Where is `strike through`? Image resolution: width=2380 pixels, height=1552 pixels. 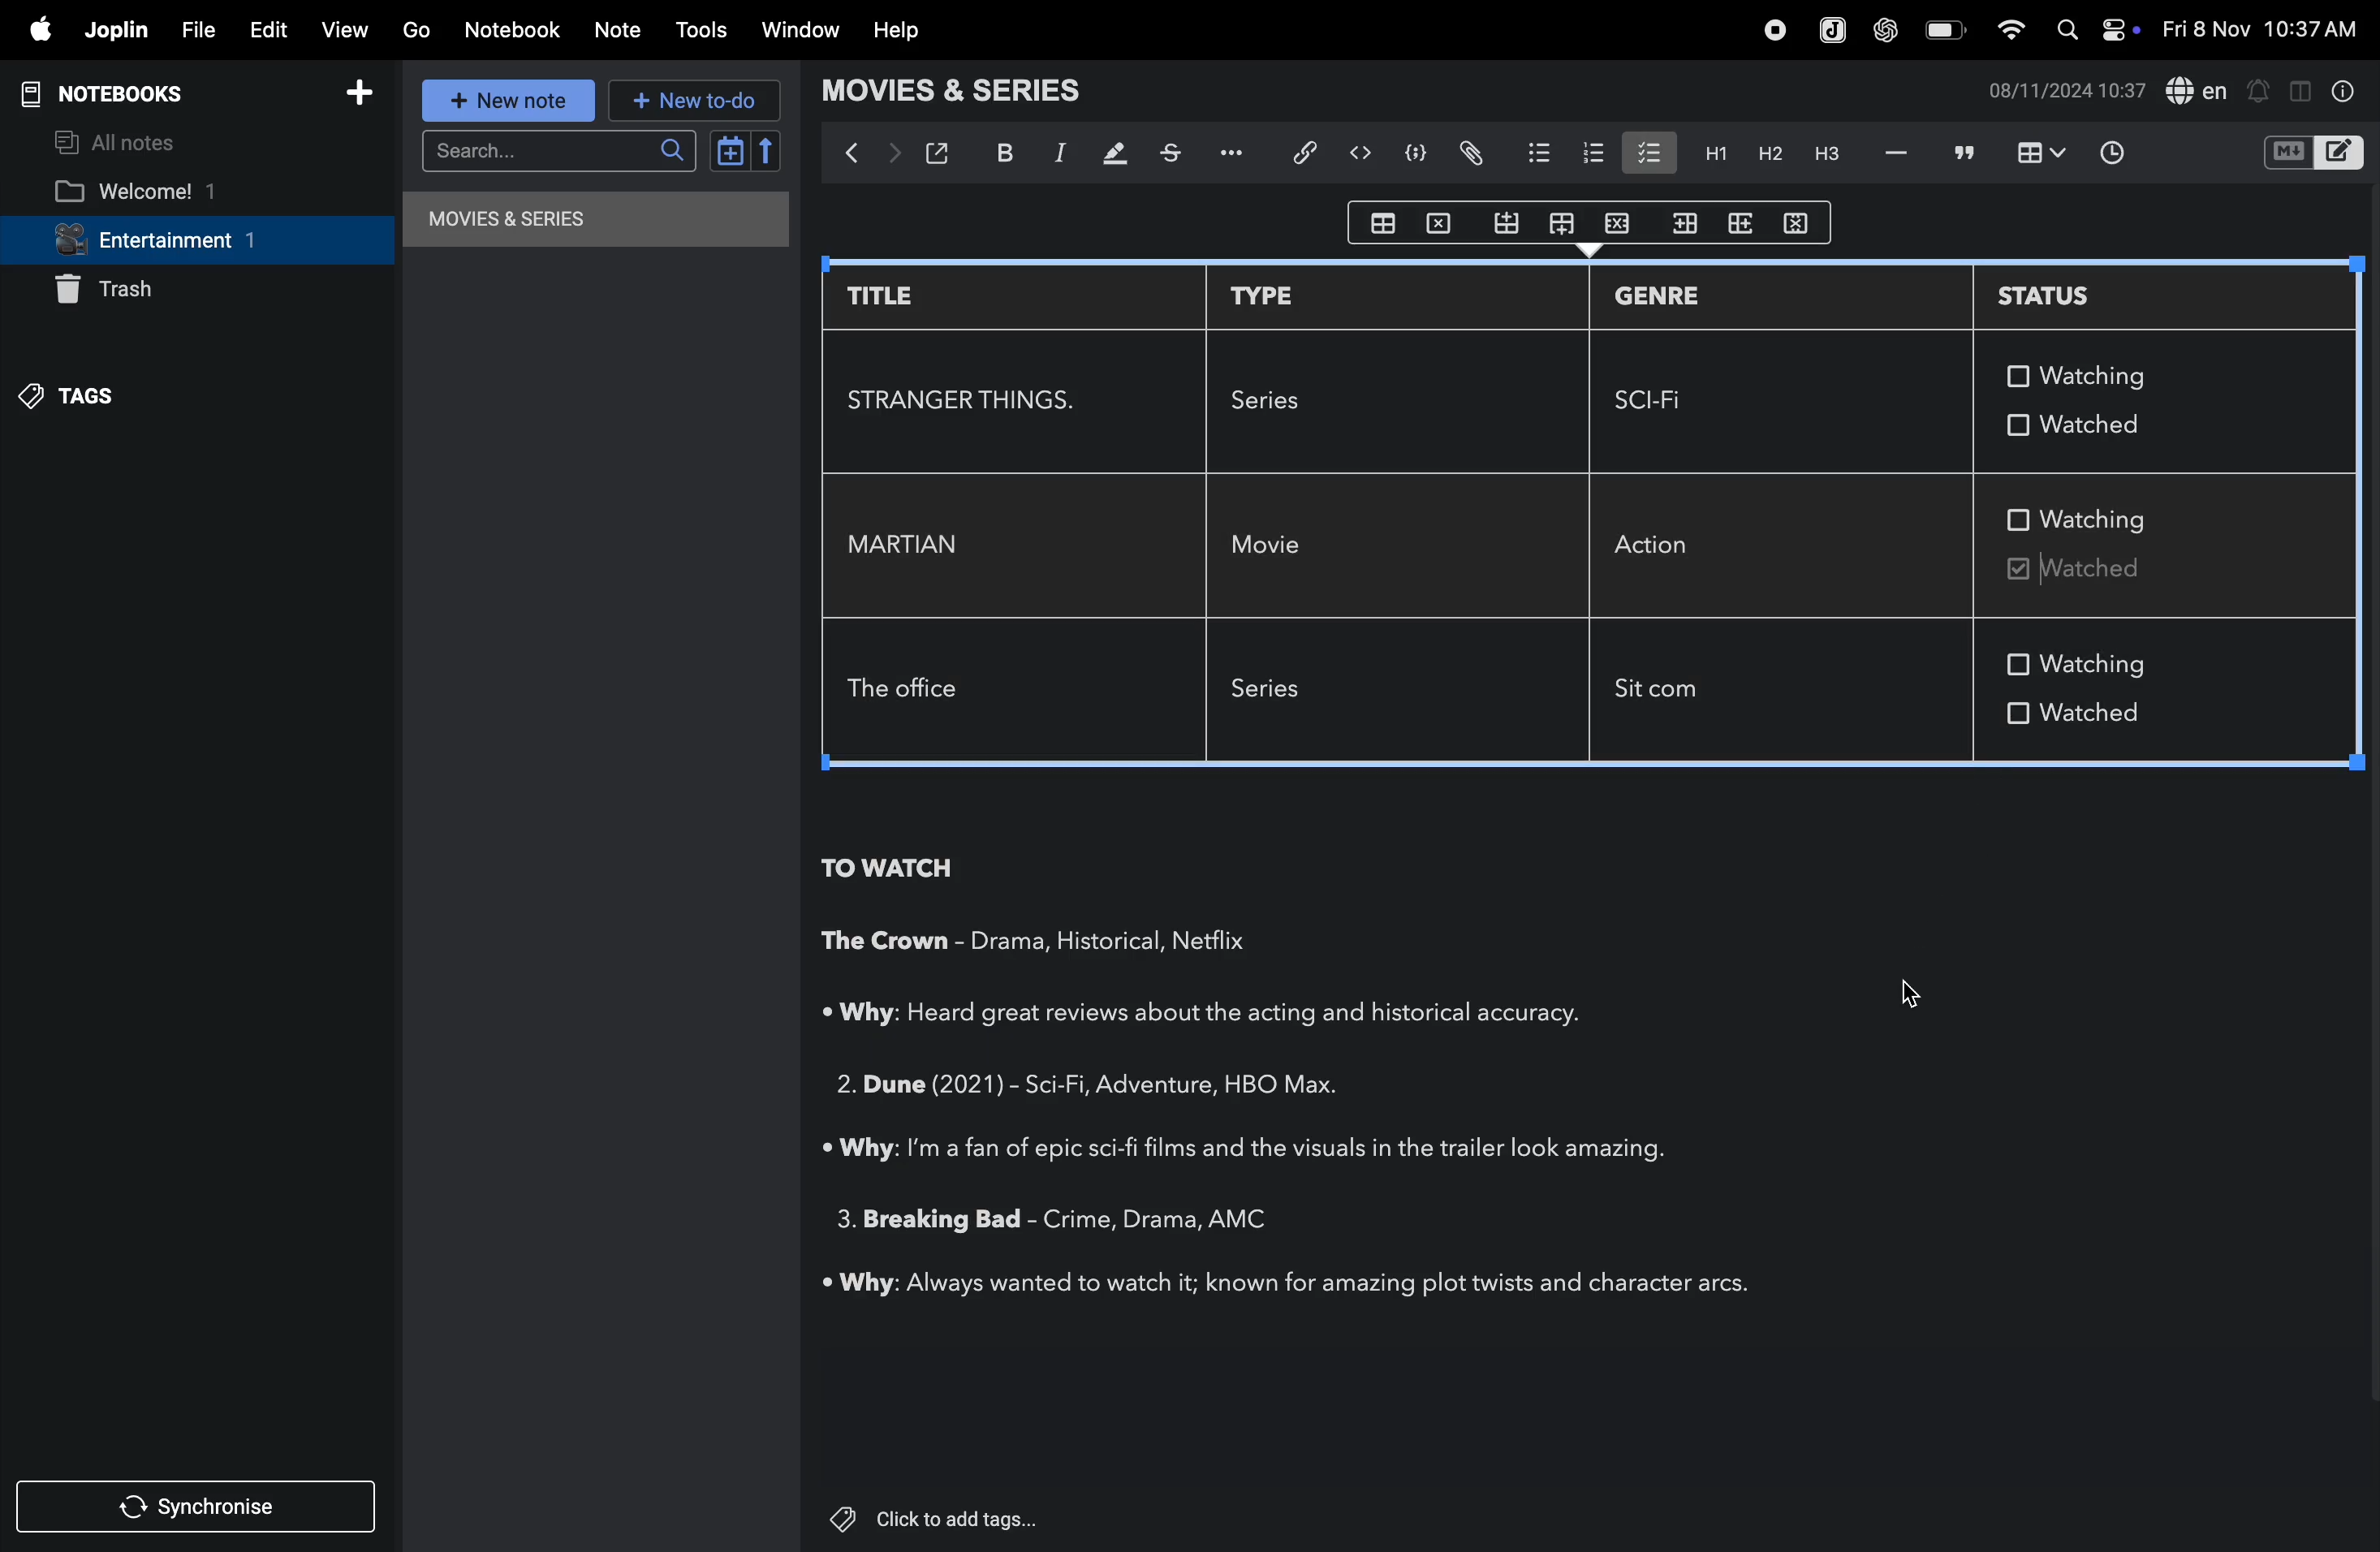
strike through is located at coordinates (1177, 152).